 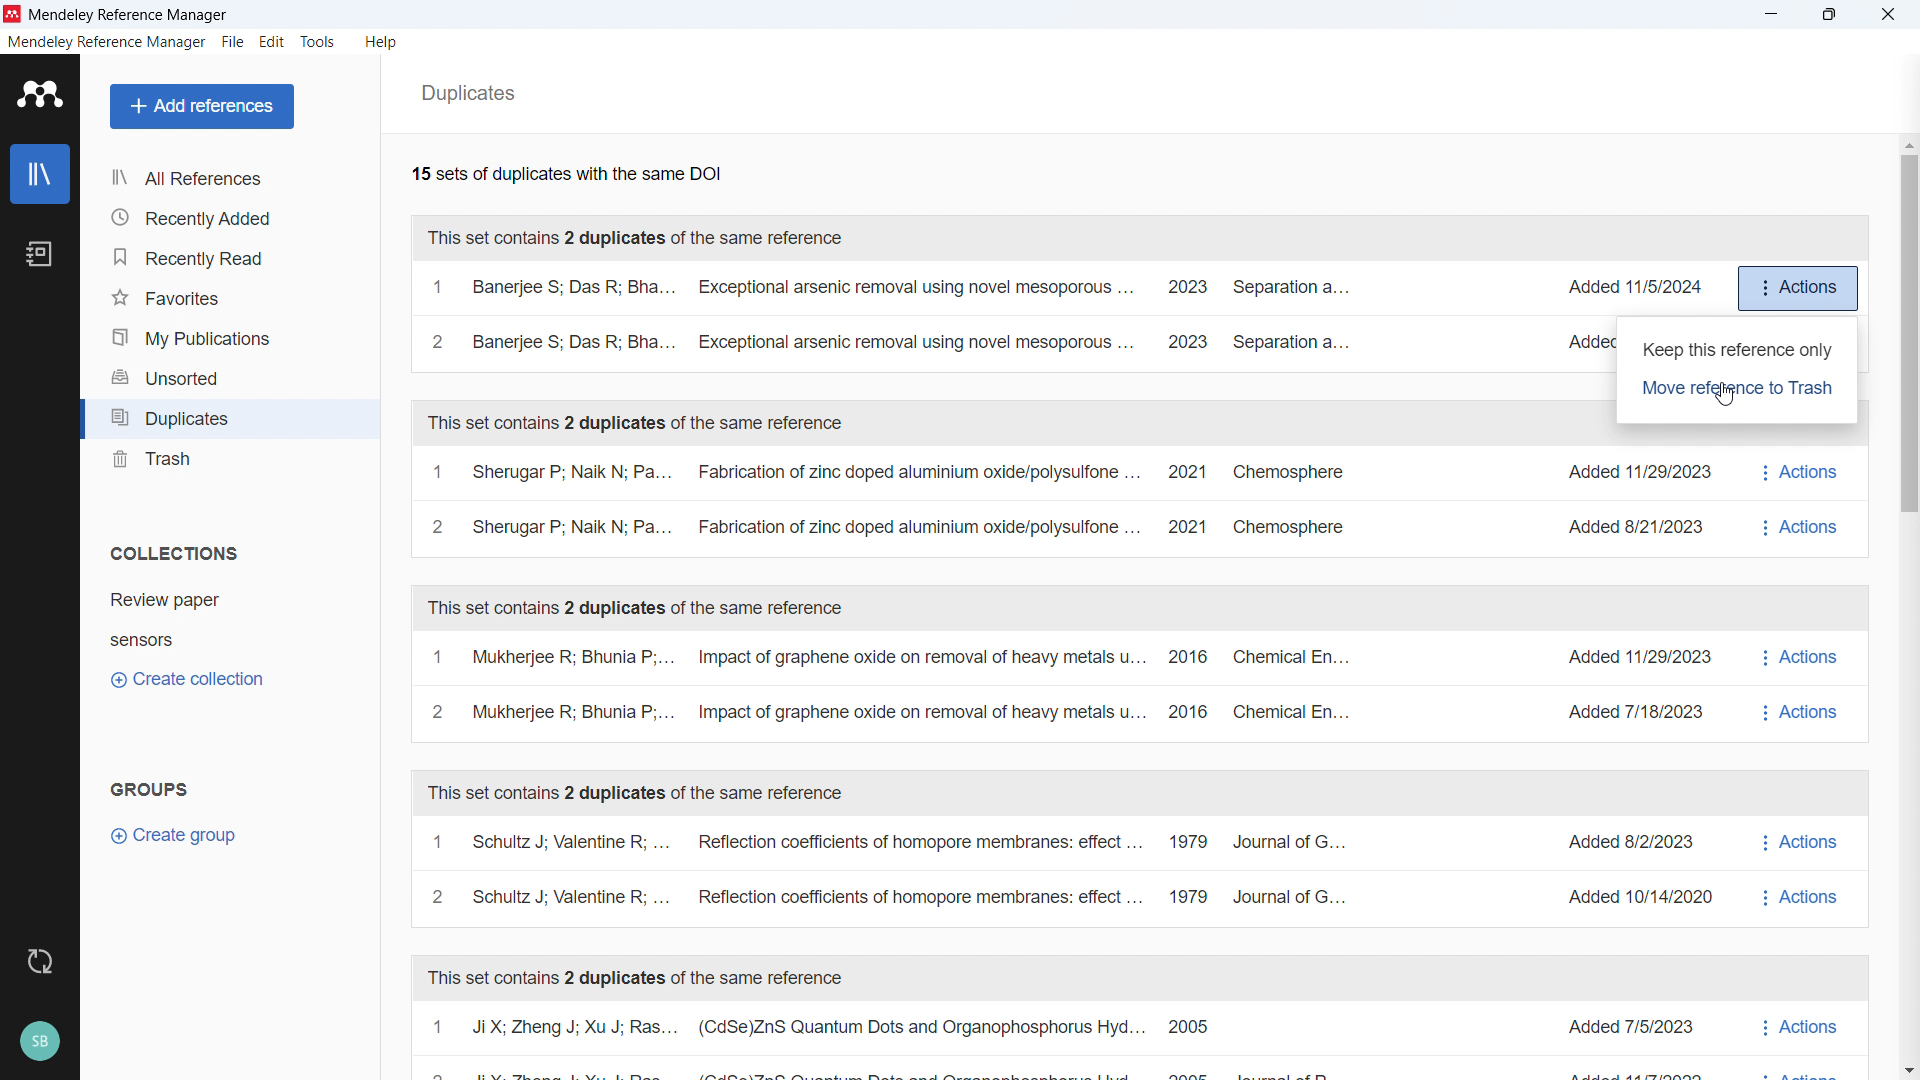 I want to click on Create group , so click(x=177, y=836).